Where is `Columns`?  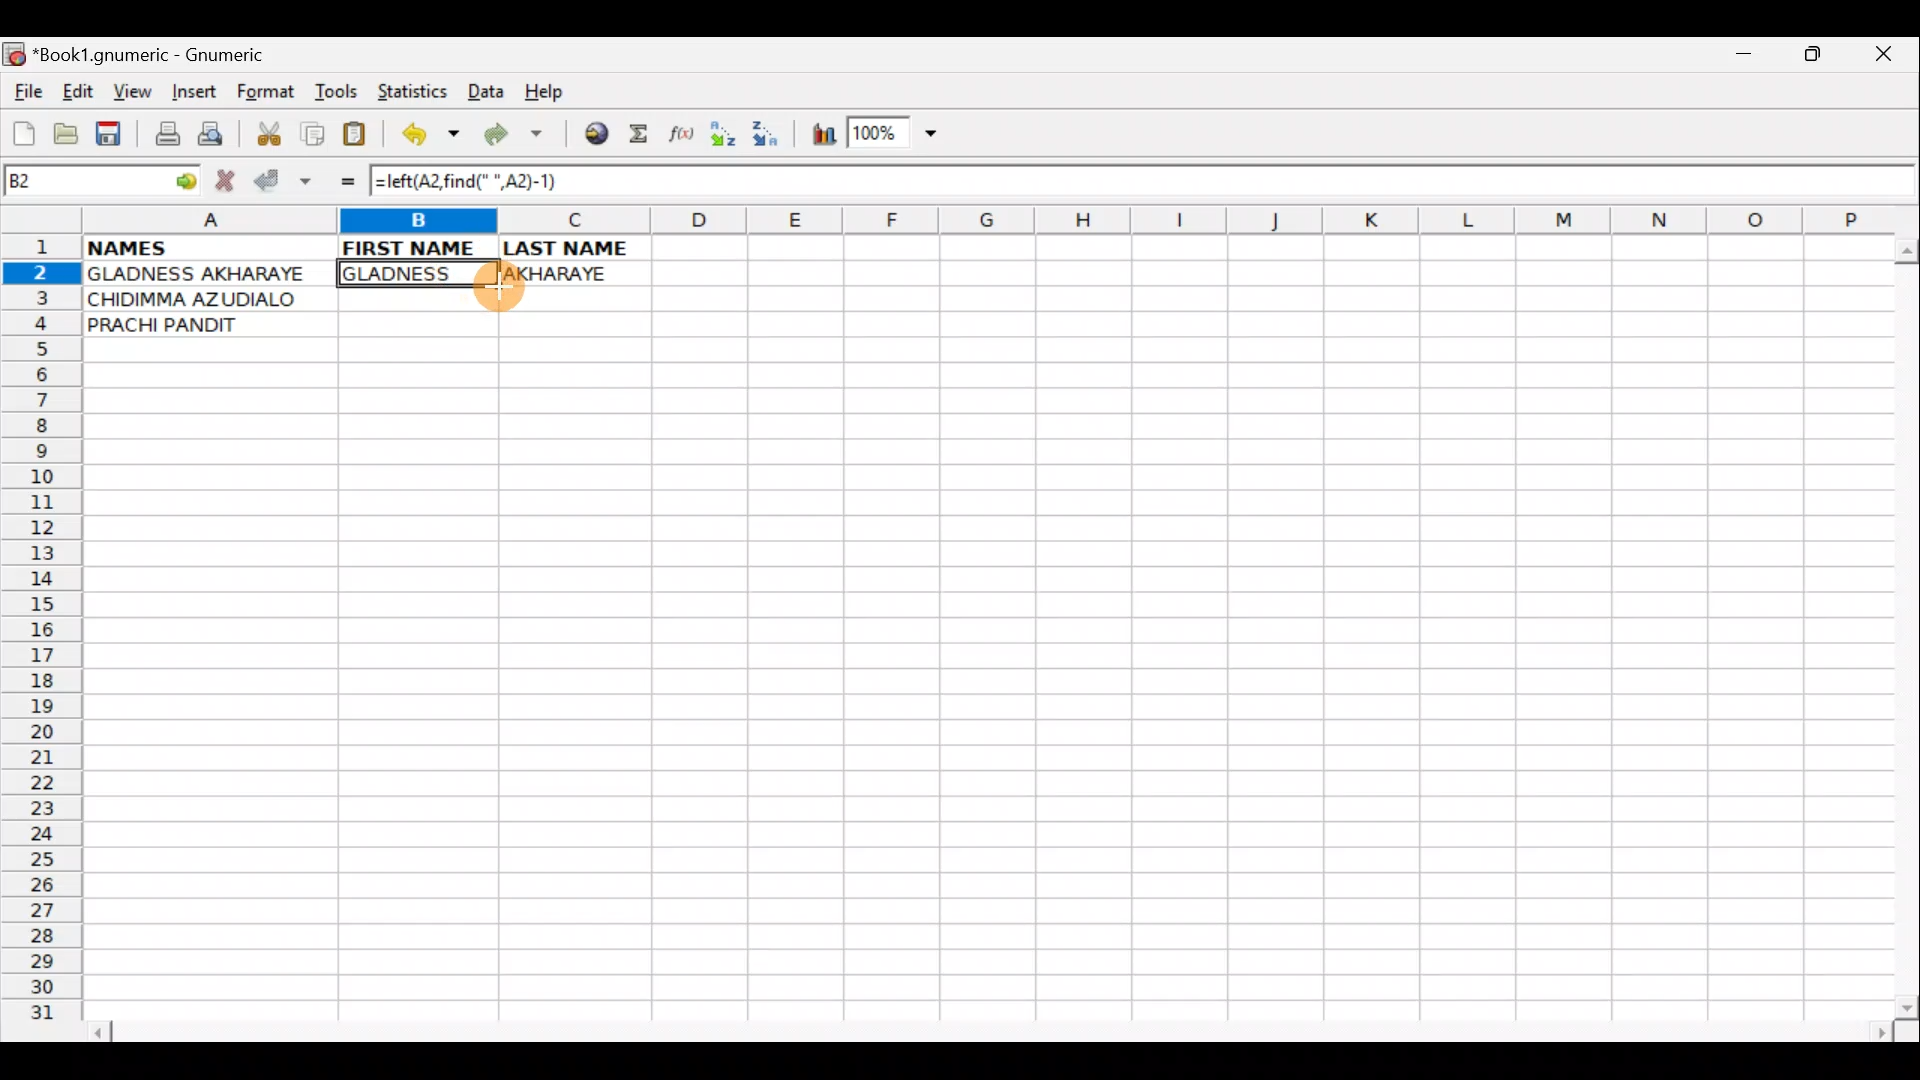 Columns is located at coordinates (977, 222).